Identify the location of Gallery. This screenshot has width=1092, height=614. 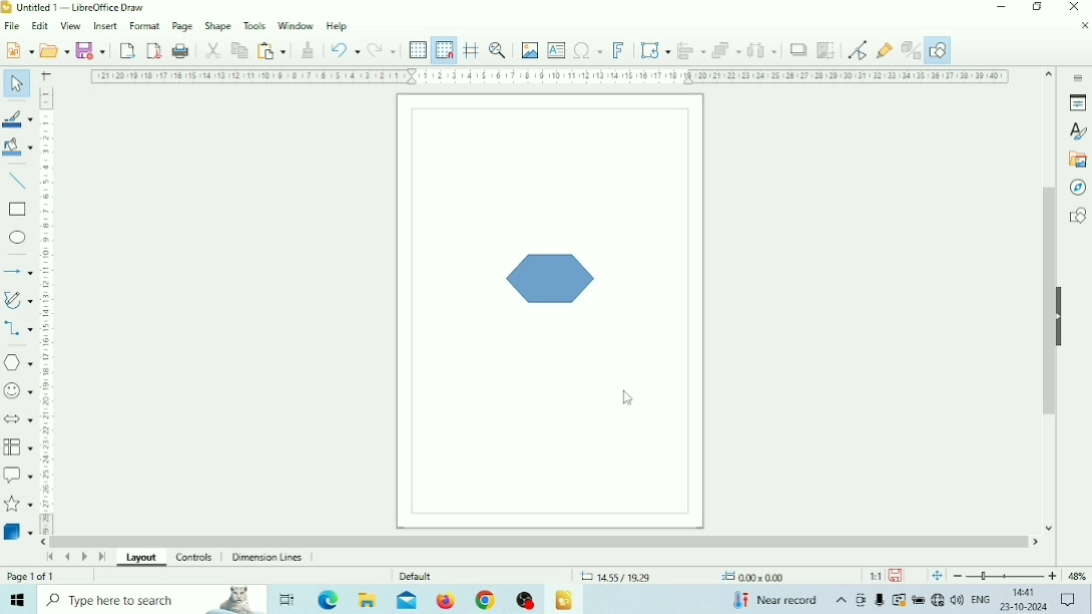
(1076, 160).